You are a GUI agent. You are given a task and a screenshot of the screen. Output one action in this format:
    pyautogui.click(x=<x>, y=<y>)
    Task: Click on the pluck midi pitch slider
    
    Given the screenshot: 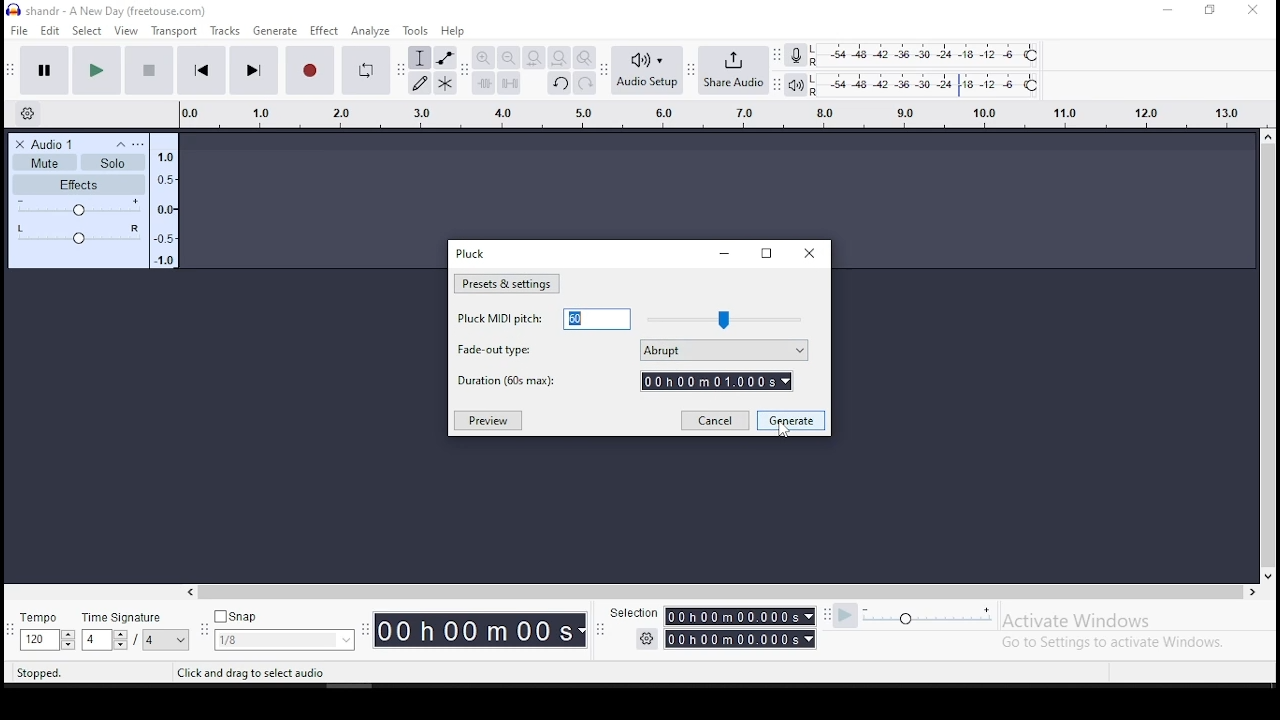 What is the action you would take?
    pyautogui.click(x=724, y=319)
    